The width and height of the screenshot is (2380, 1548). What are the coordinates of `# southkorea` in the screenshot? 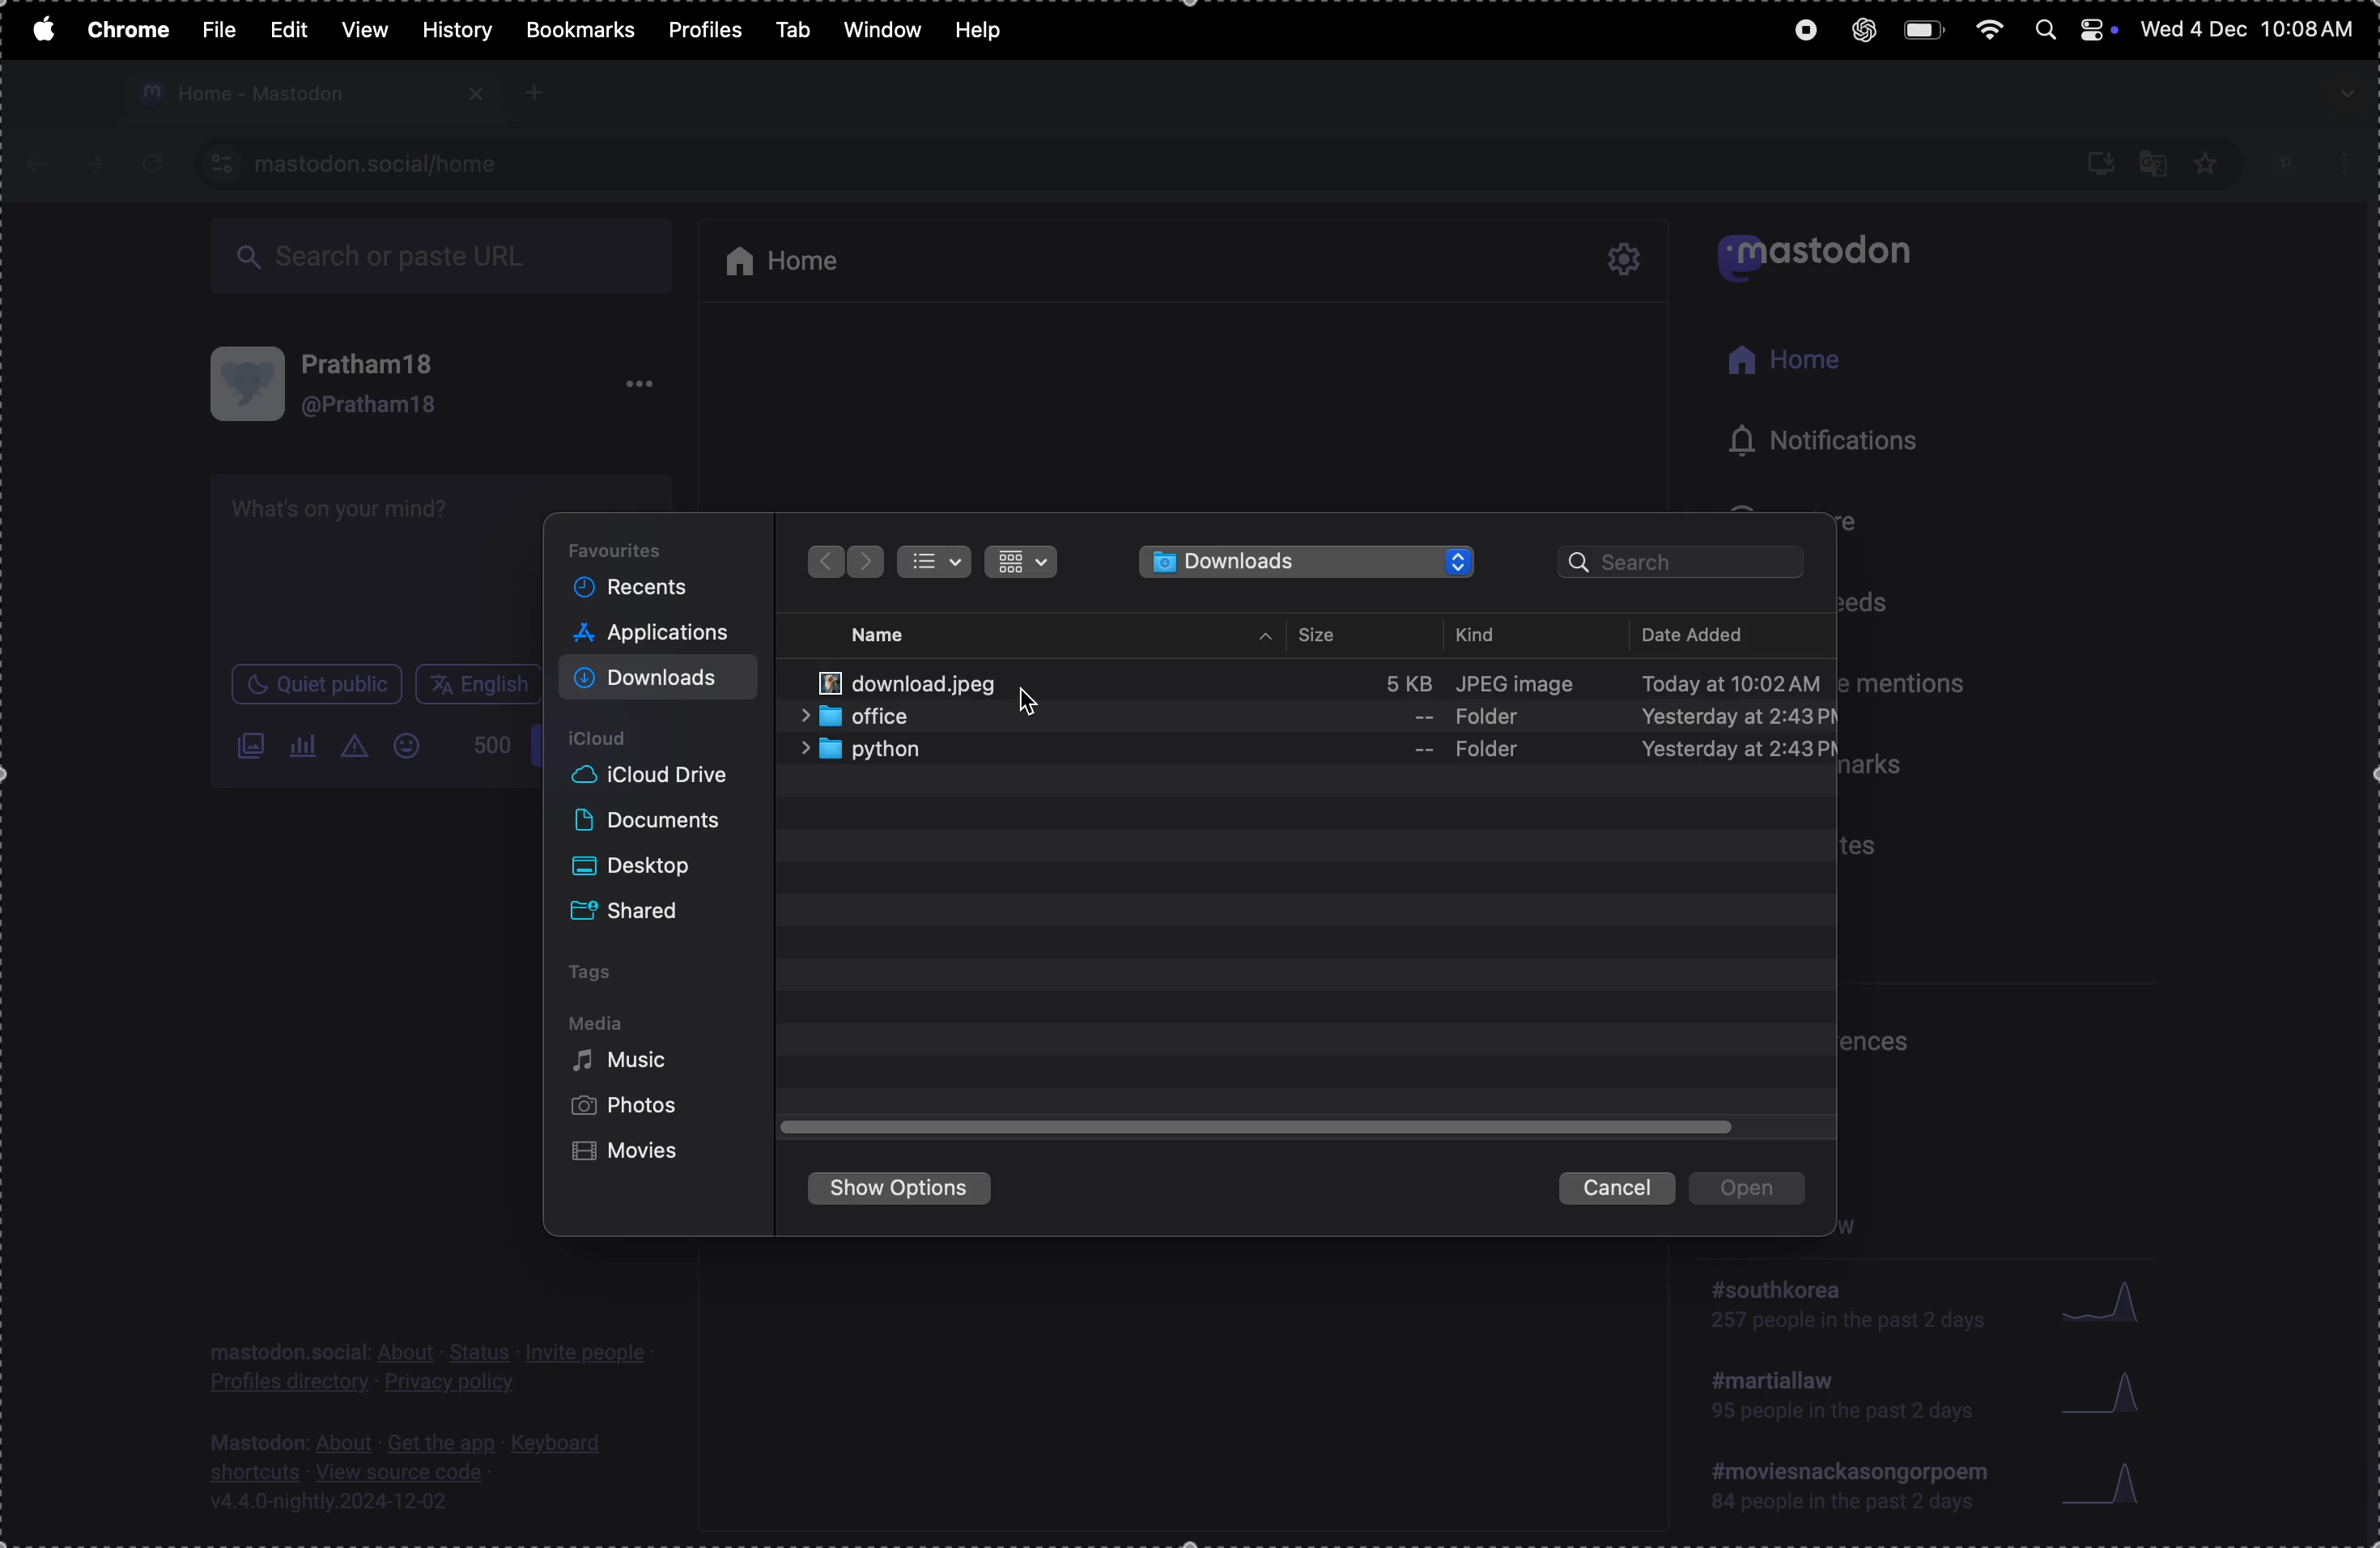 It's located at (1845, 1312).